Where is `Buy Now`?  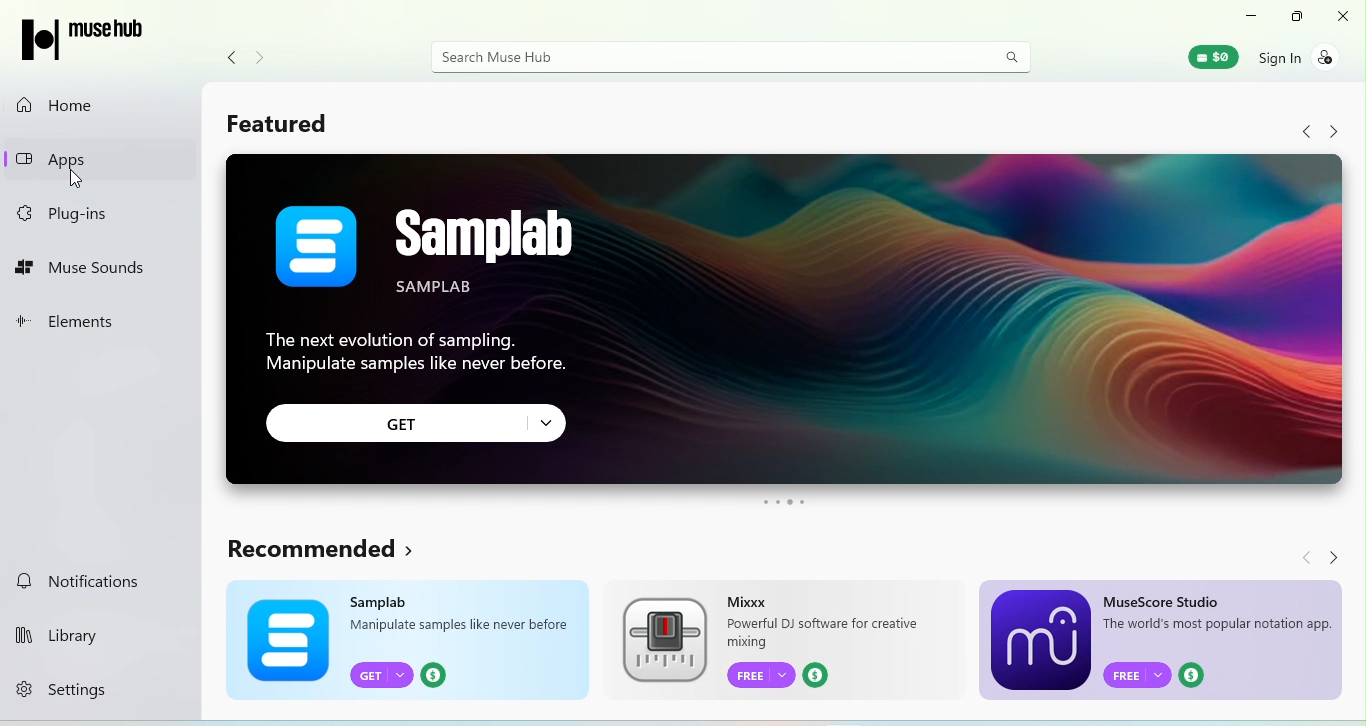 Buy Now is located at coordinates (821, 676).